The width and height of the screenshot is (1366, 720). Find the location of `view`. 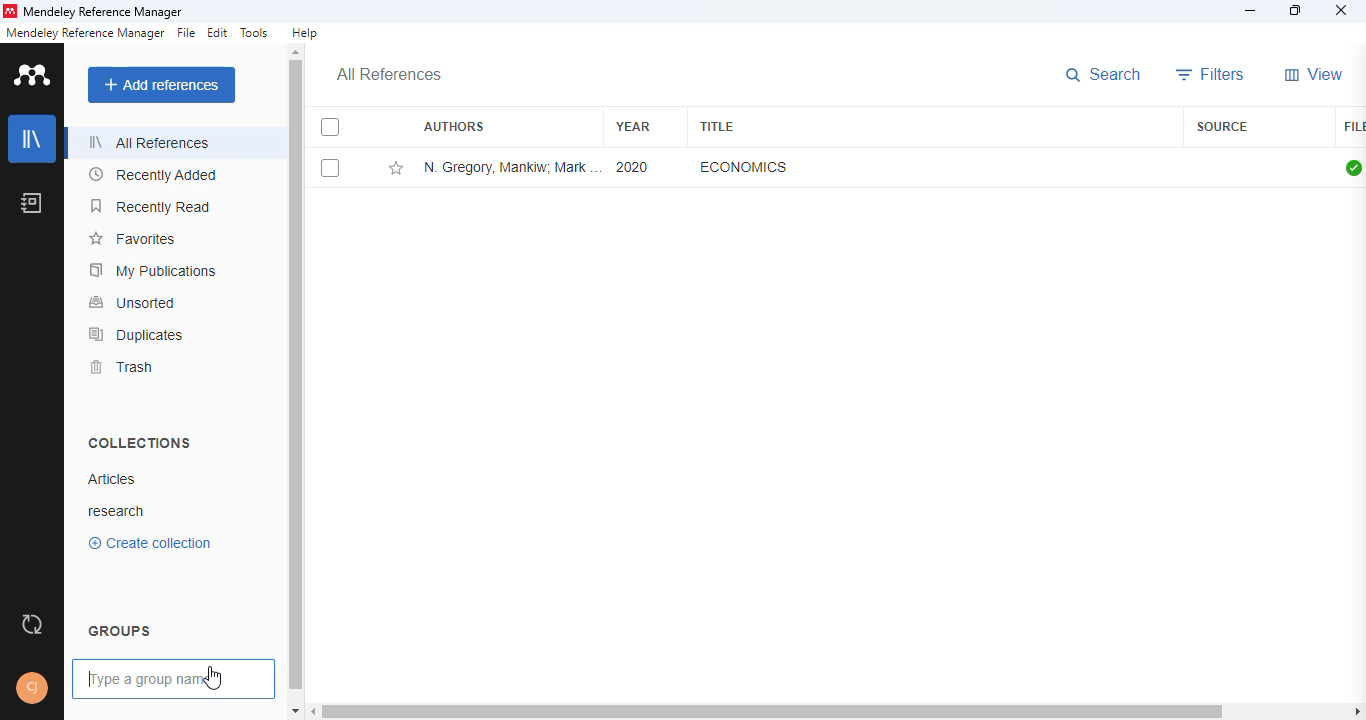

view is located at coordinates (1314, 75).